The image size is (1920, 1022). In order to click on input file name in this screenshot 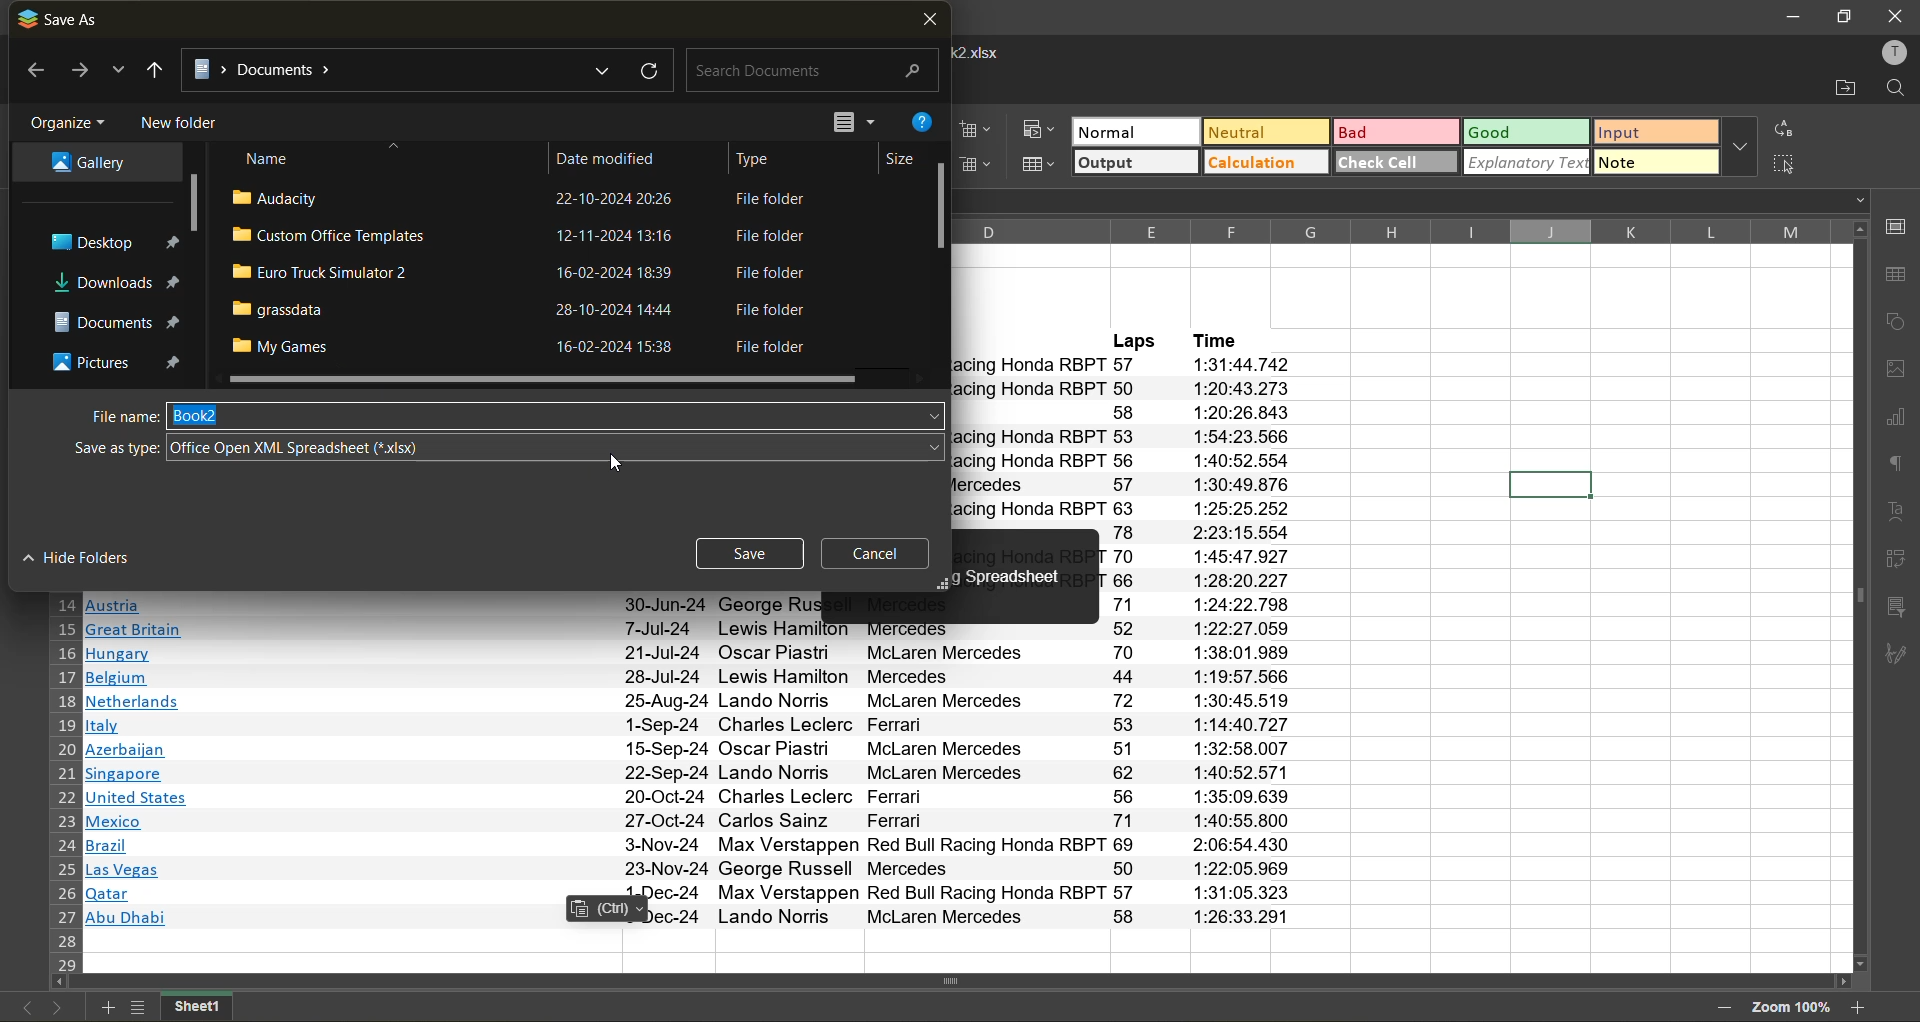, I will do `click(558, 415)`.